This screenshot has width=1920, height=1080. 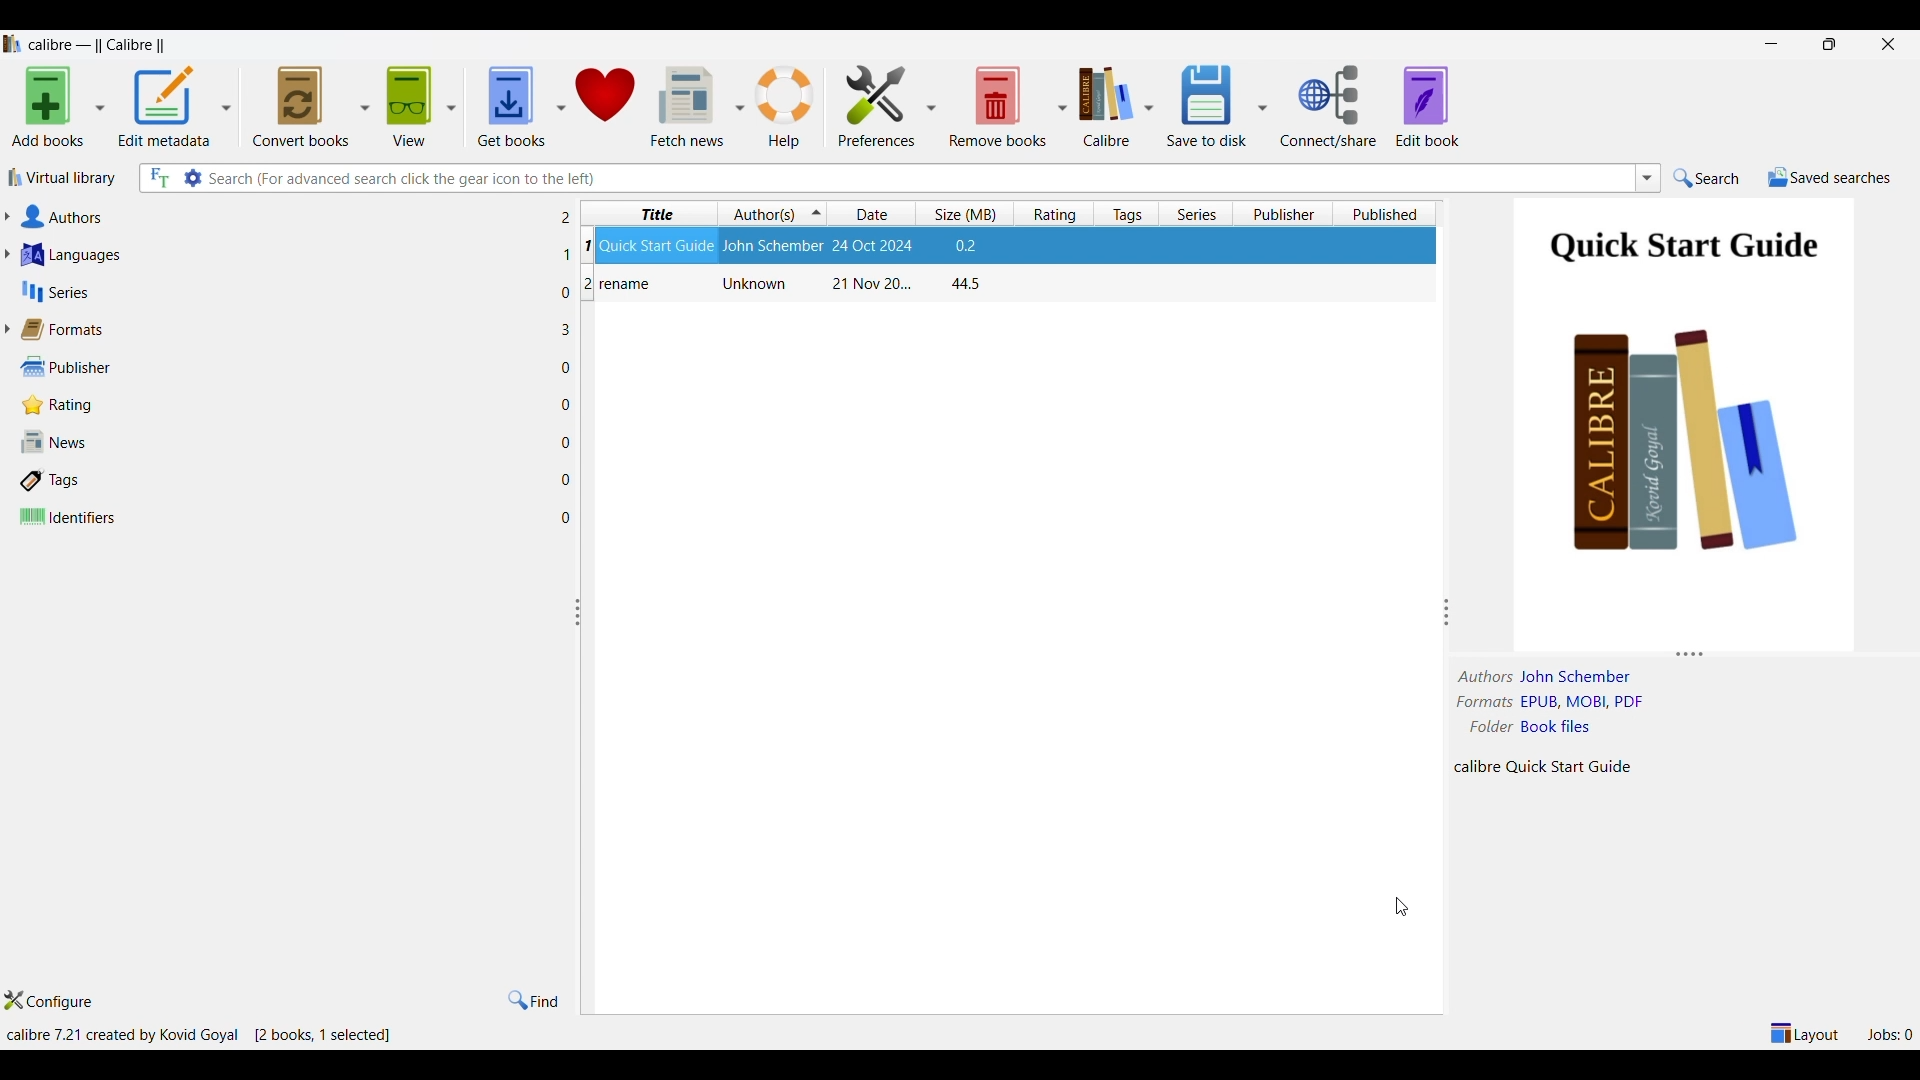 I want to click on Search, so click(x=1706, y=178).